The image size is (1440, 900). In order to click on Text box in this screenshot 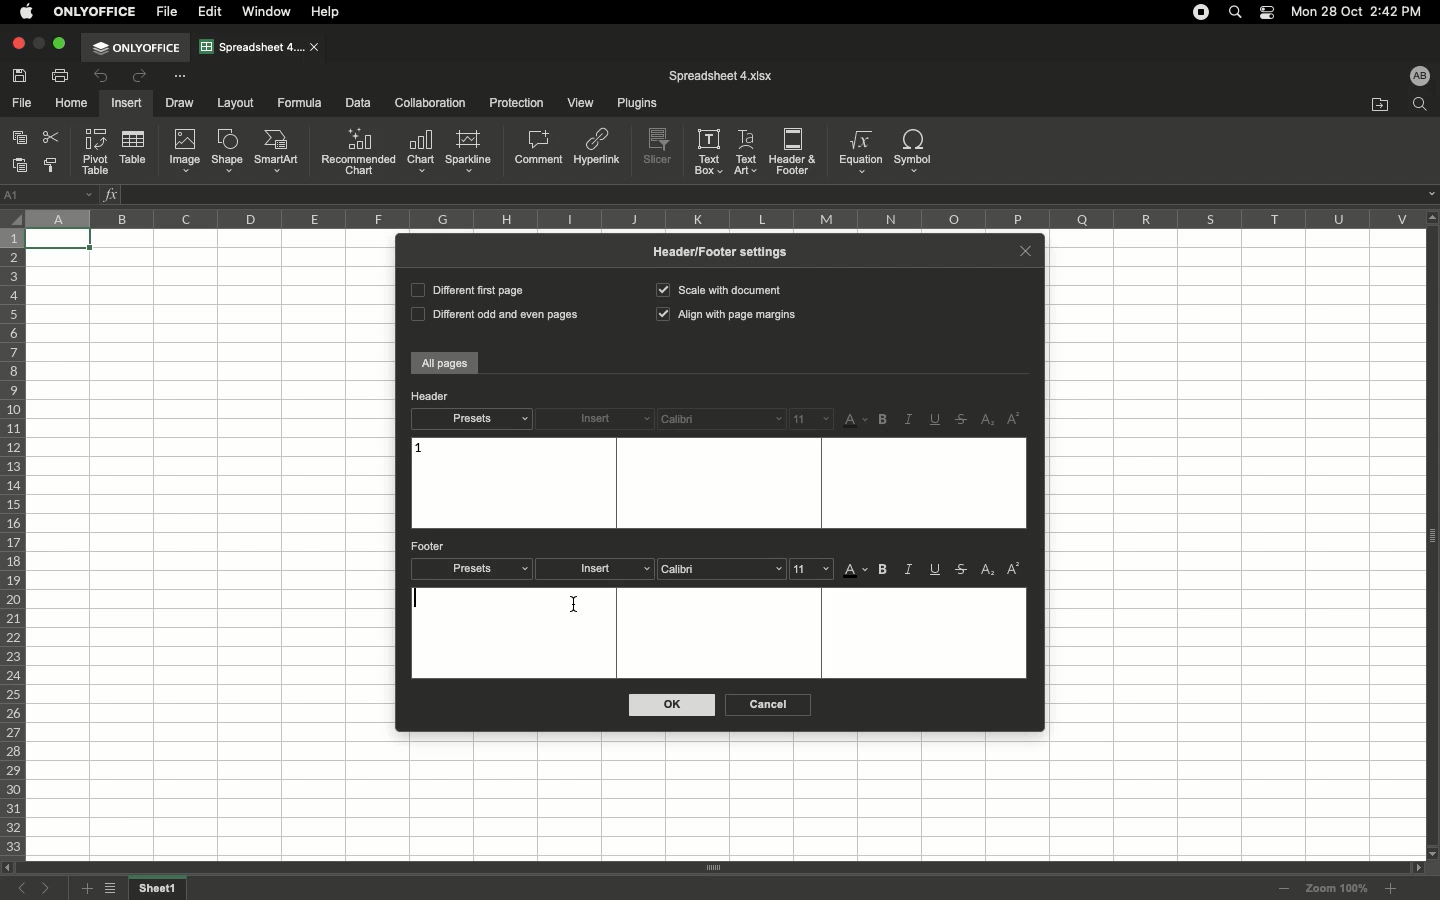, I will do `click(719, 632)`.